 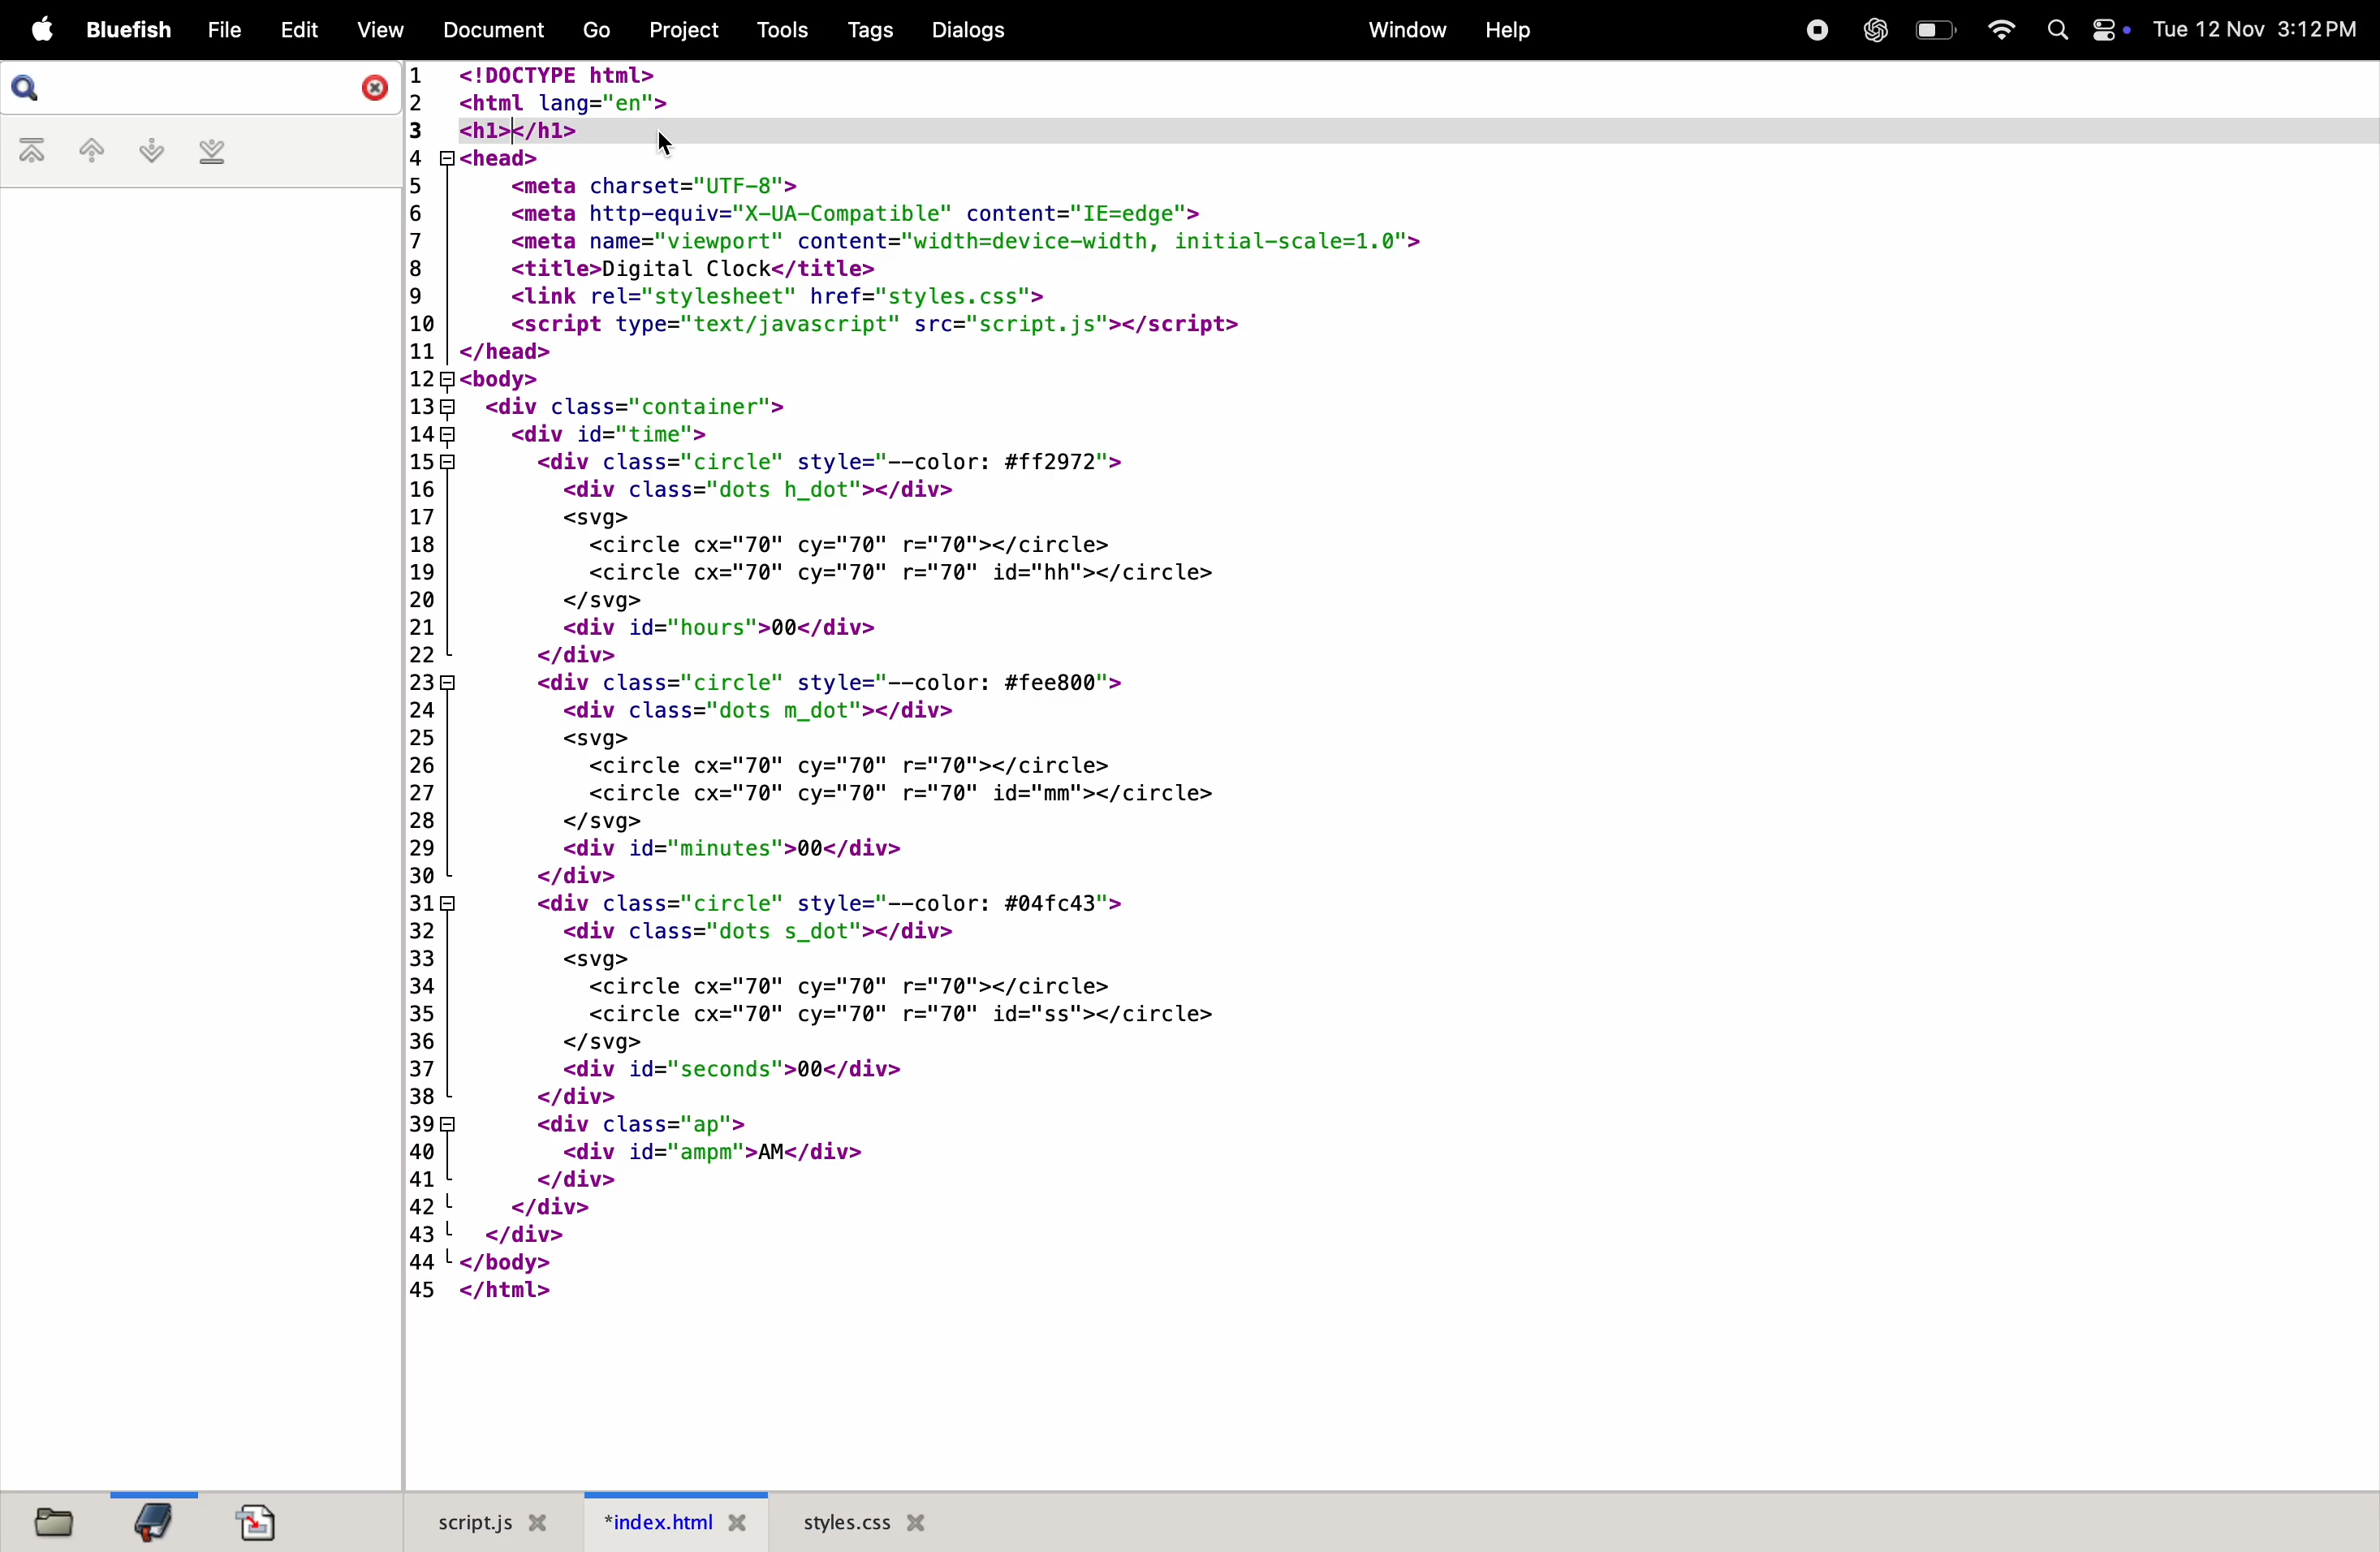 What do you see at coordinates (865, 31) in the screenshot?
I see `tags` at bounding box center [865, 31].